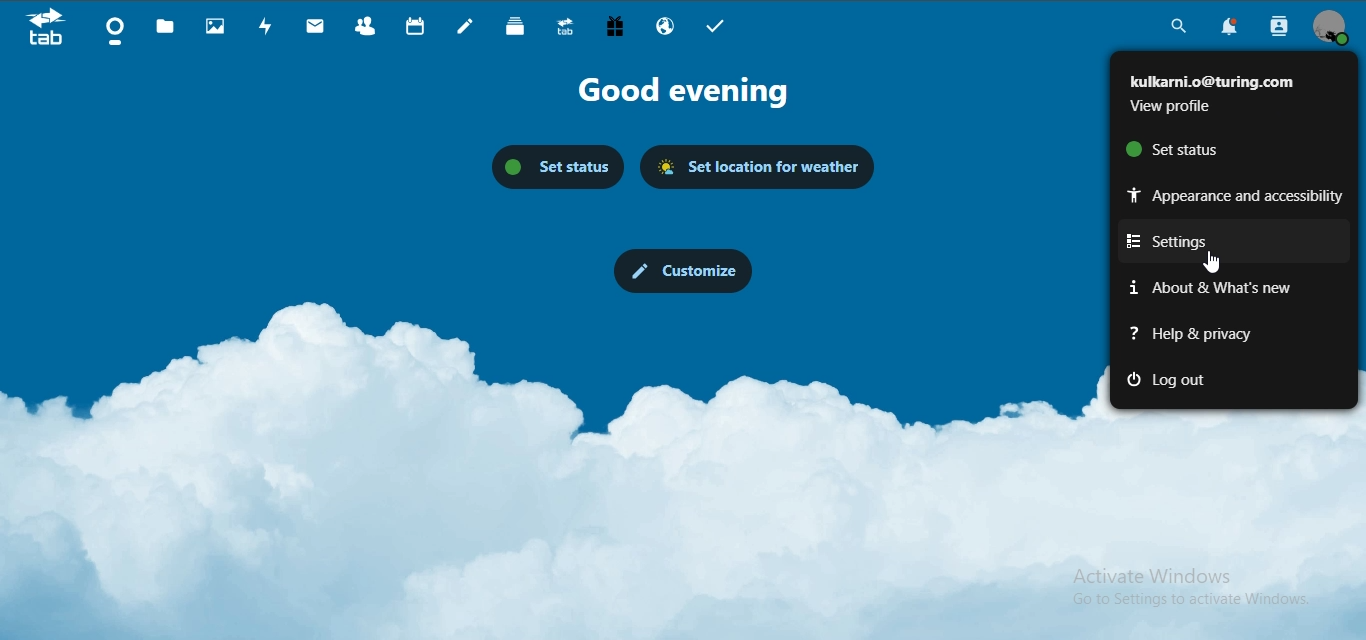  What do you see at coordinates (218, 27) in the screenshot?
I see `photos` at bounding box center [218, 27].